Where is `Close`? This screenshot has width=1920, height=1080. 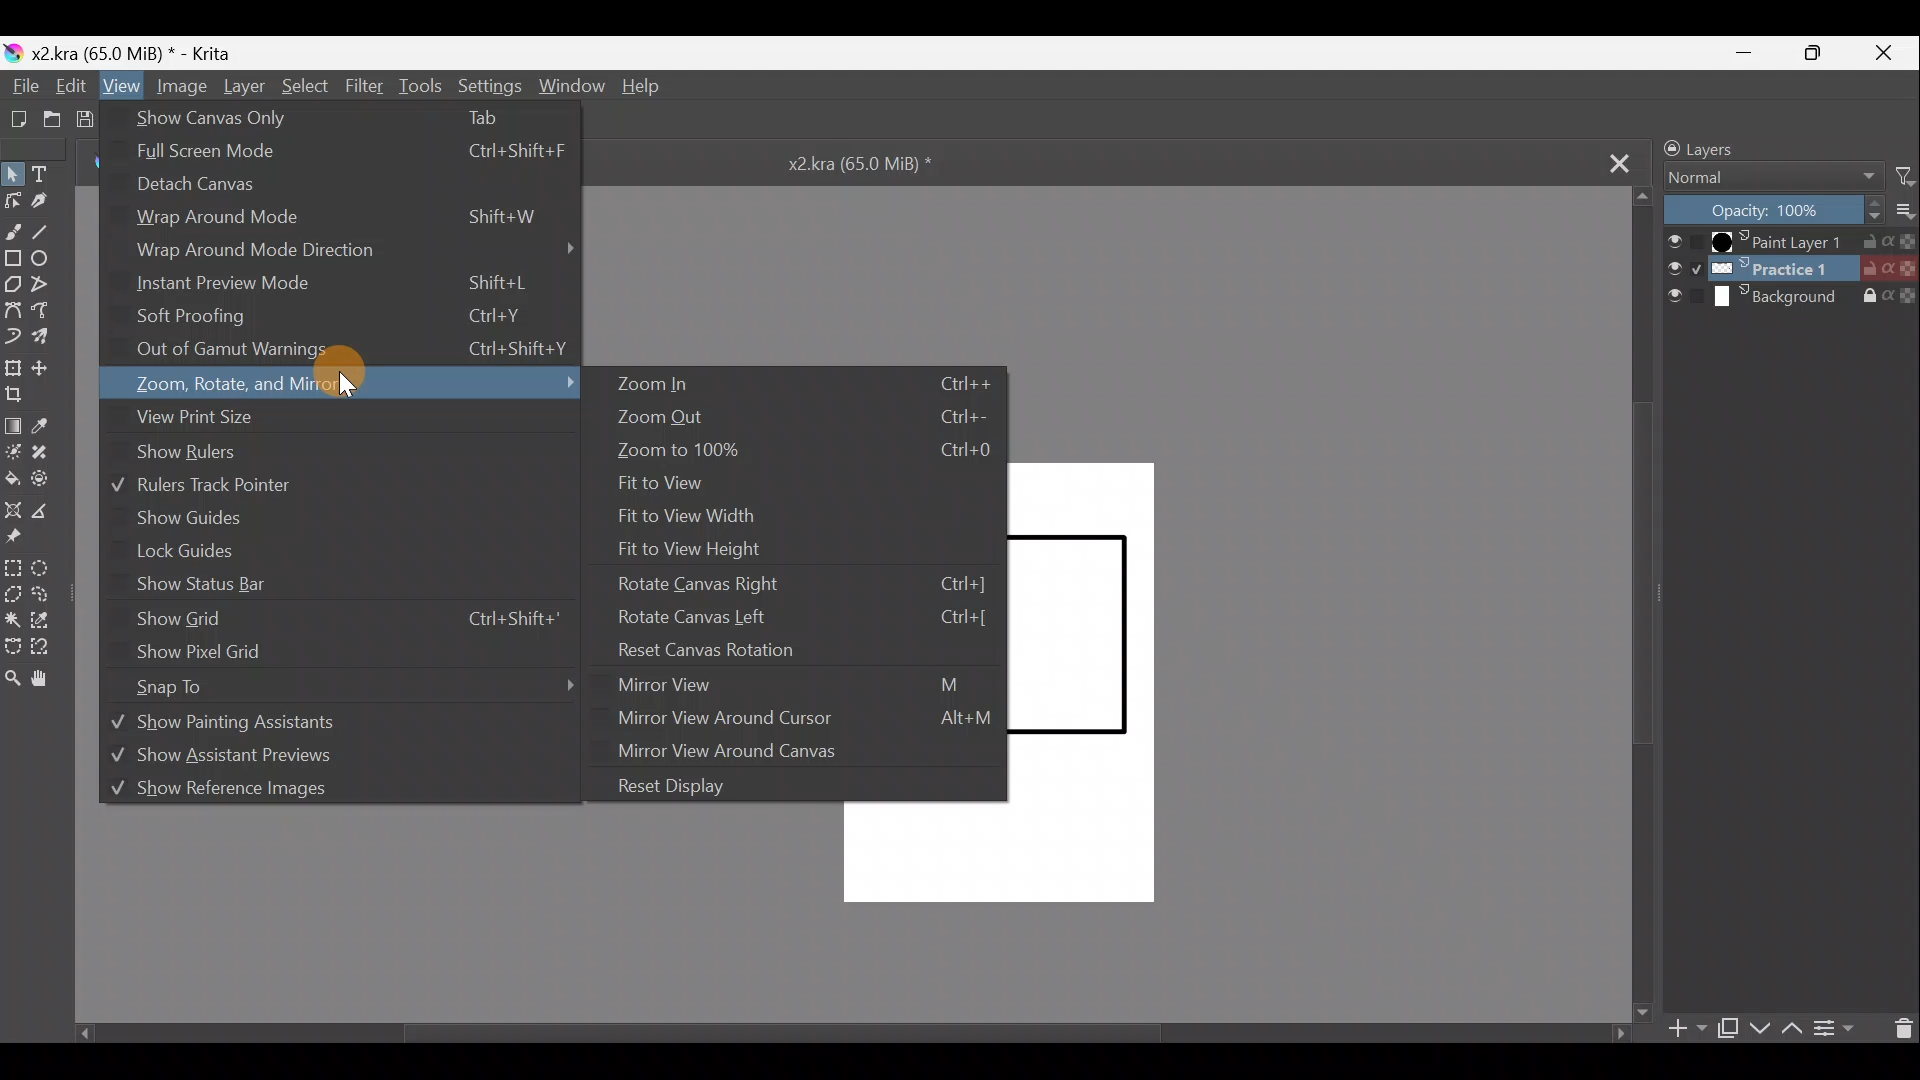 Close is located at coordinates (1888, 51).